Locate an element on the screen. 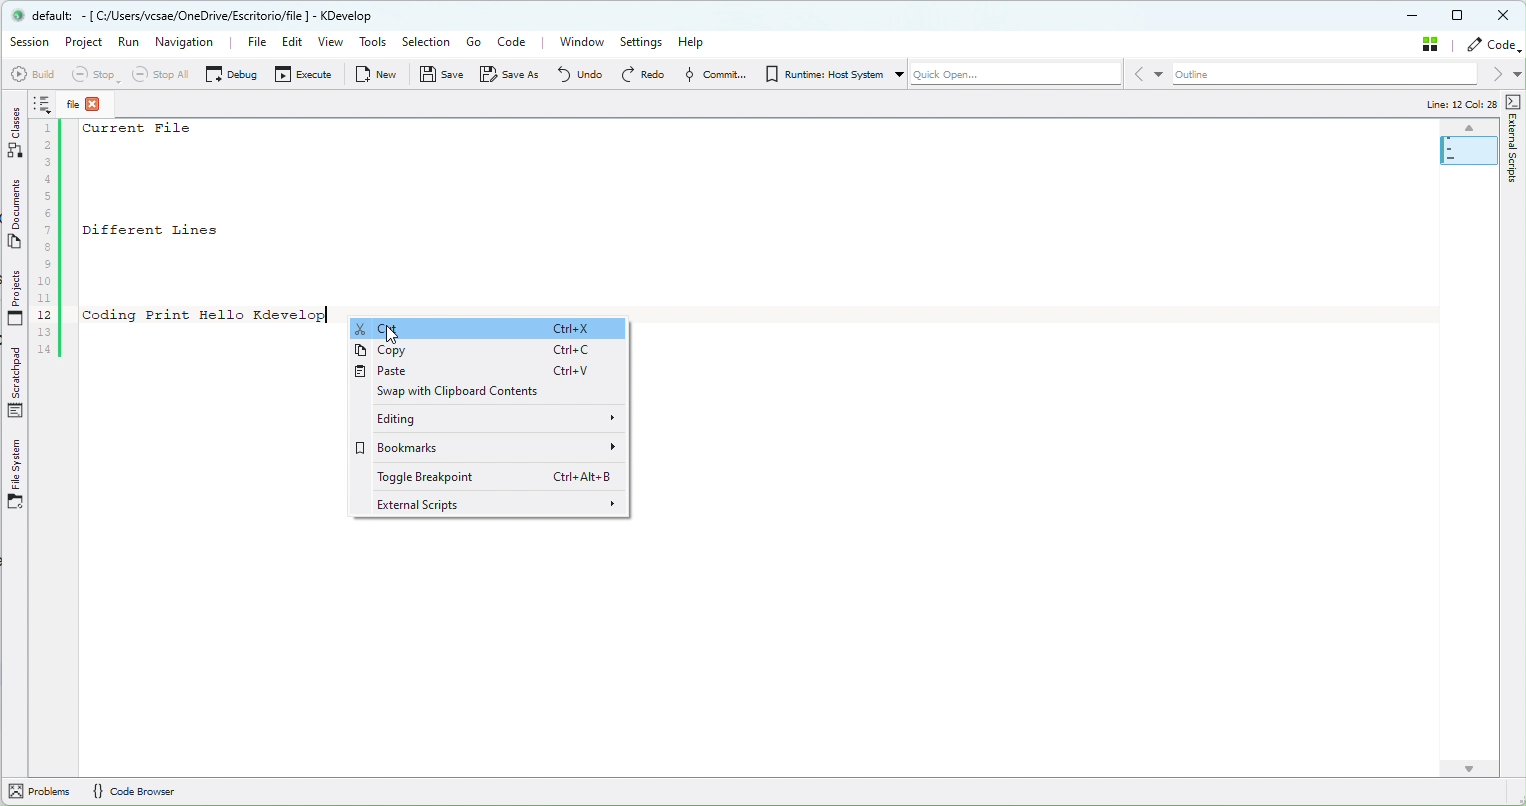  Editing is located at coordinates (490, 421).